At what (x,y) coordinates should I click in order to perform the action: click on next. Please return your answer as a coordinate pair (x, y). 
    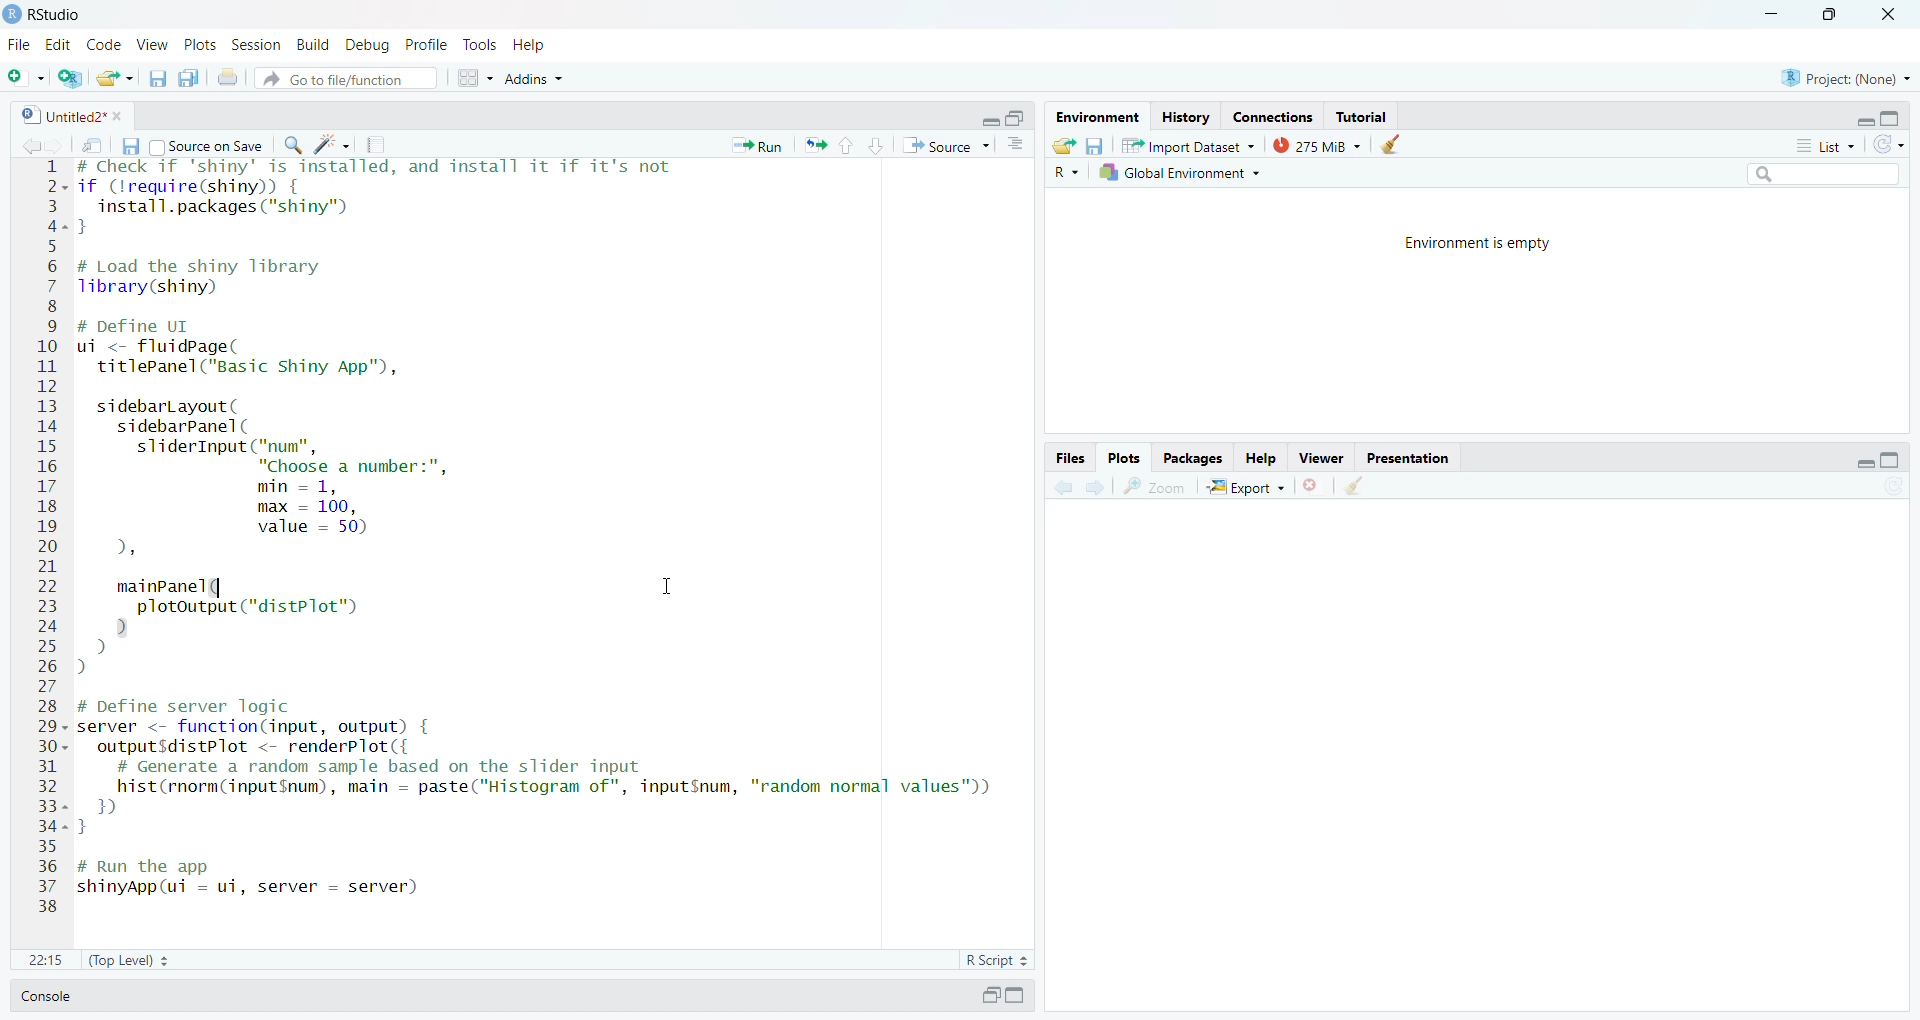
    Looking at the image, I should click on (1097, 487).